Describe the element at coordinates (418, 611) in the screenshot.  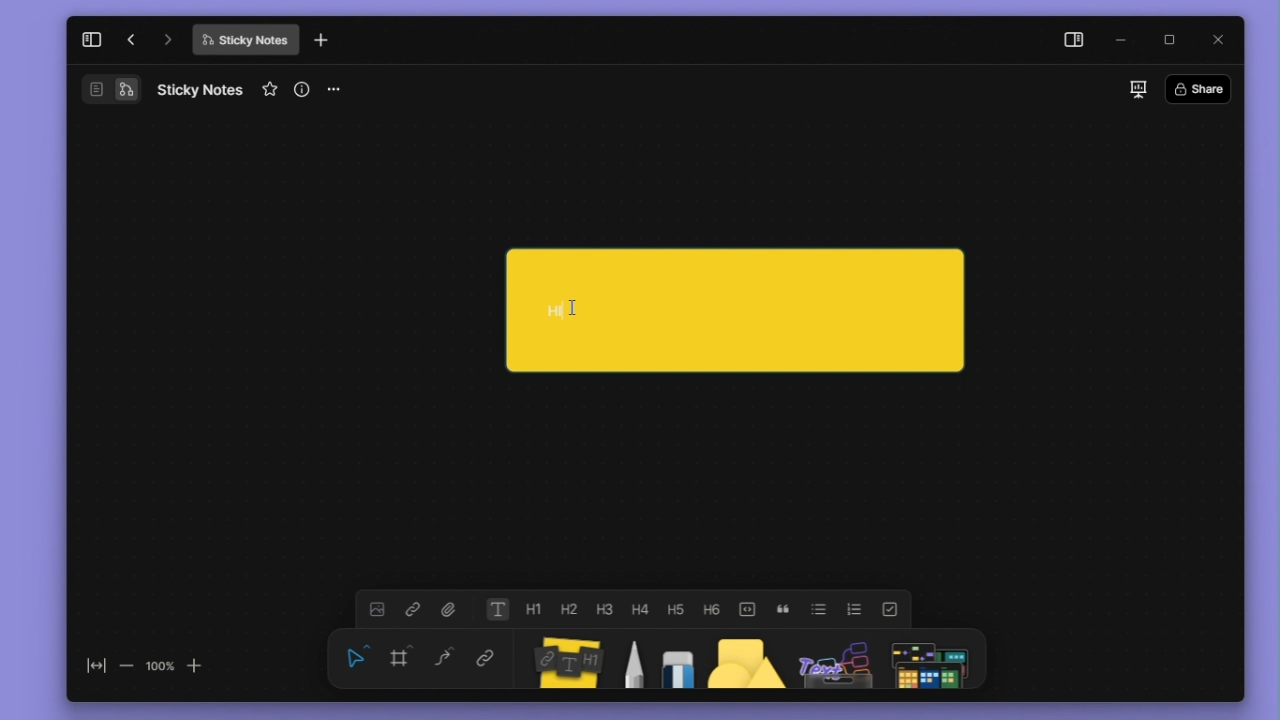
I see `link` at that location.